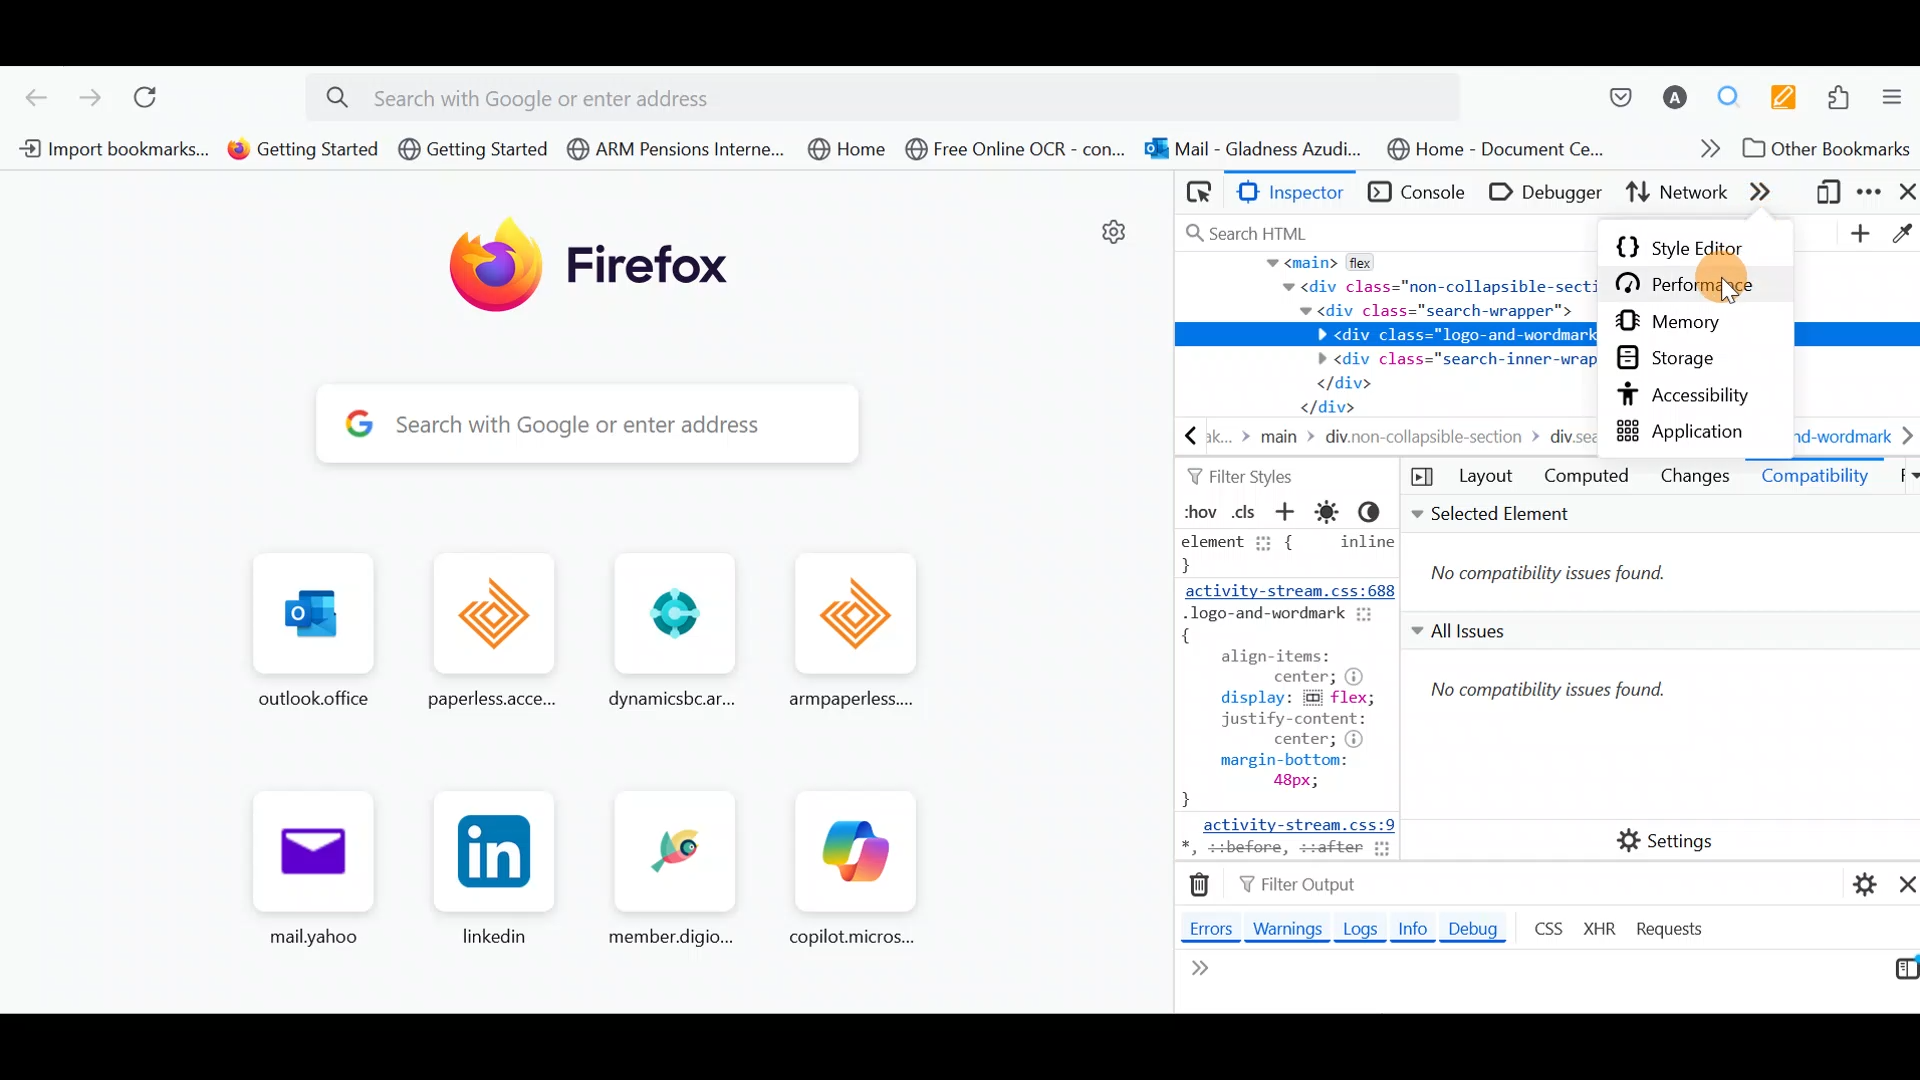 The height and width of the screenshot is (1080, 1920). What do you see at coordinates (1245, 510) in the screenshot?
I see `Toggle classes` at bounding box center [1245, 510].